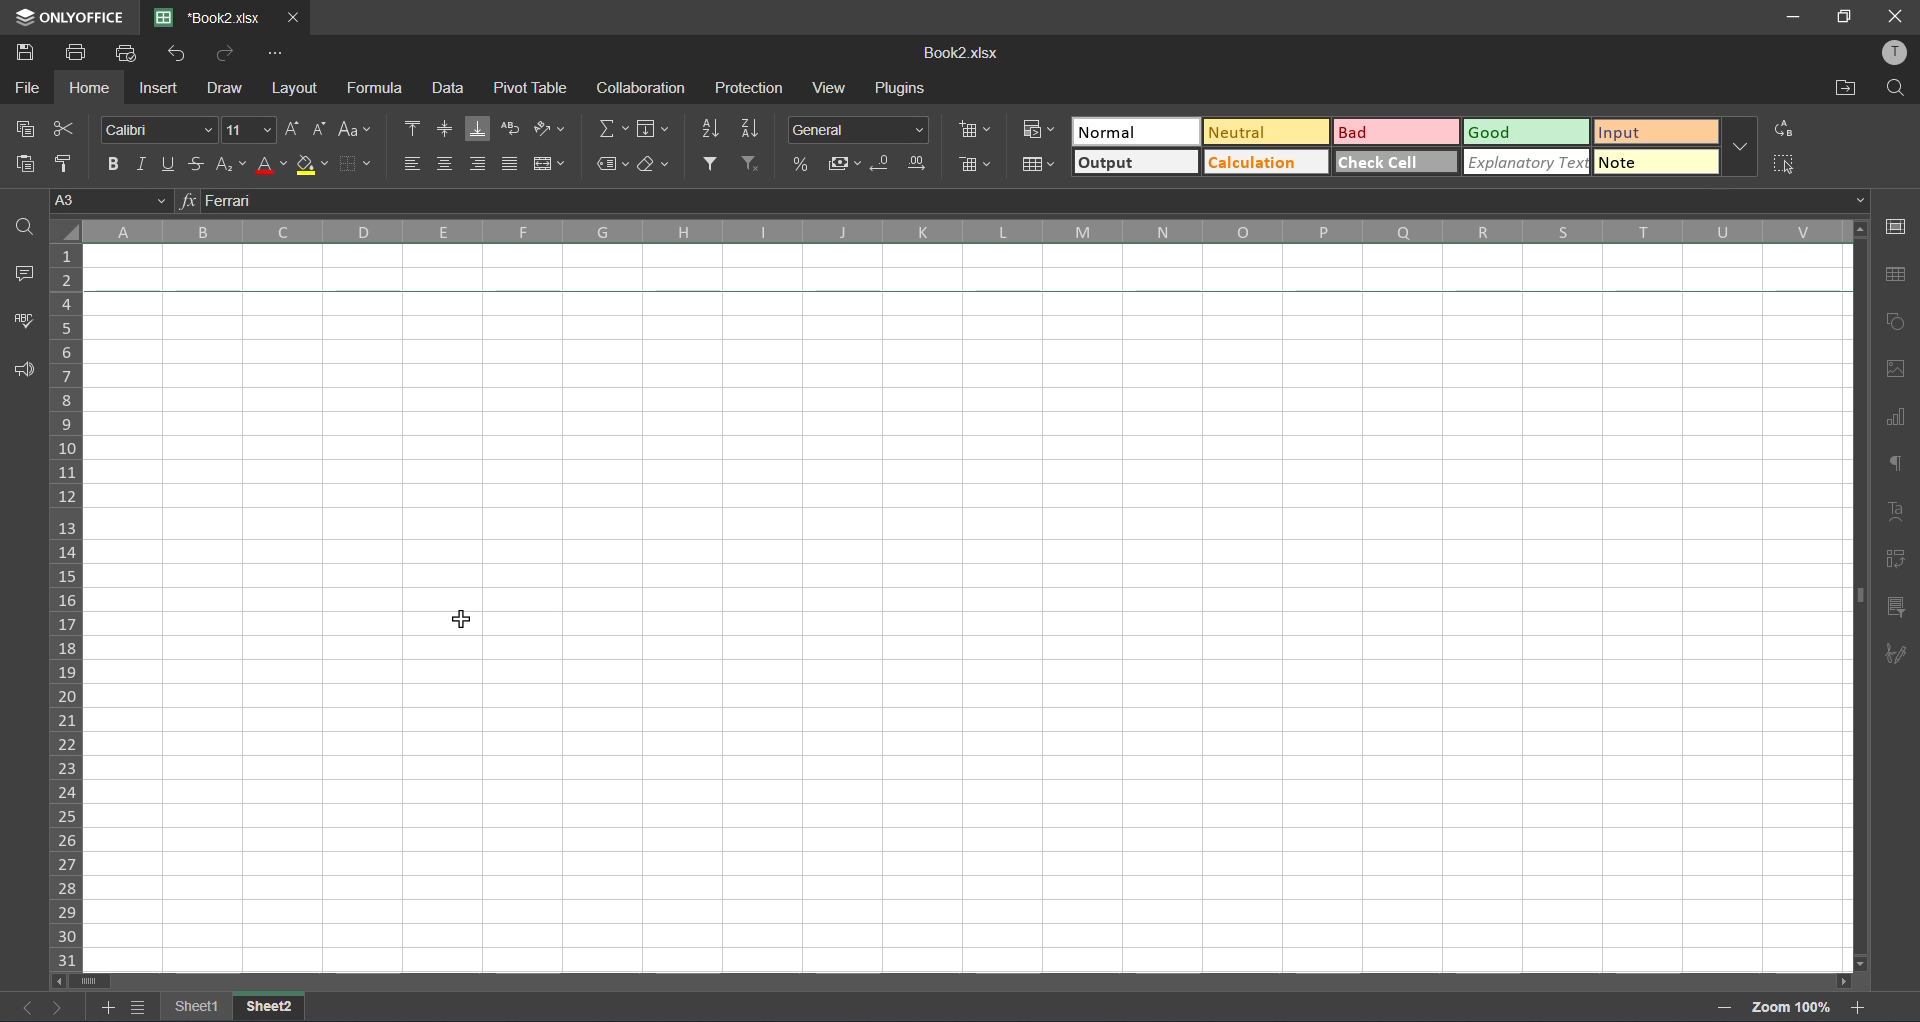  I want to click on pivot table, so click(536, 87).